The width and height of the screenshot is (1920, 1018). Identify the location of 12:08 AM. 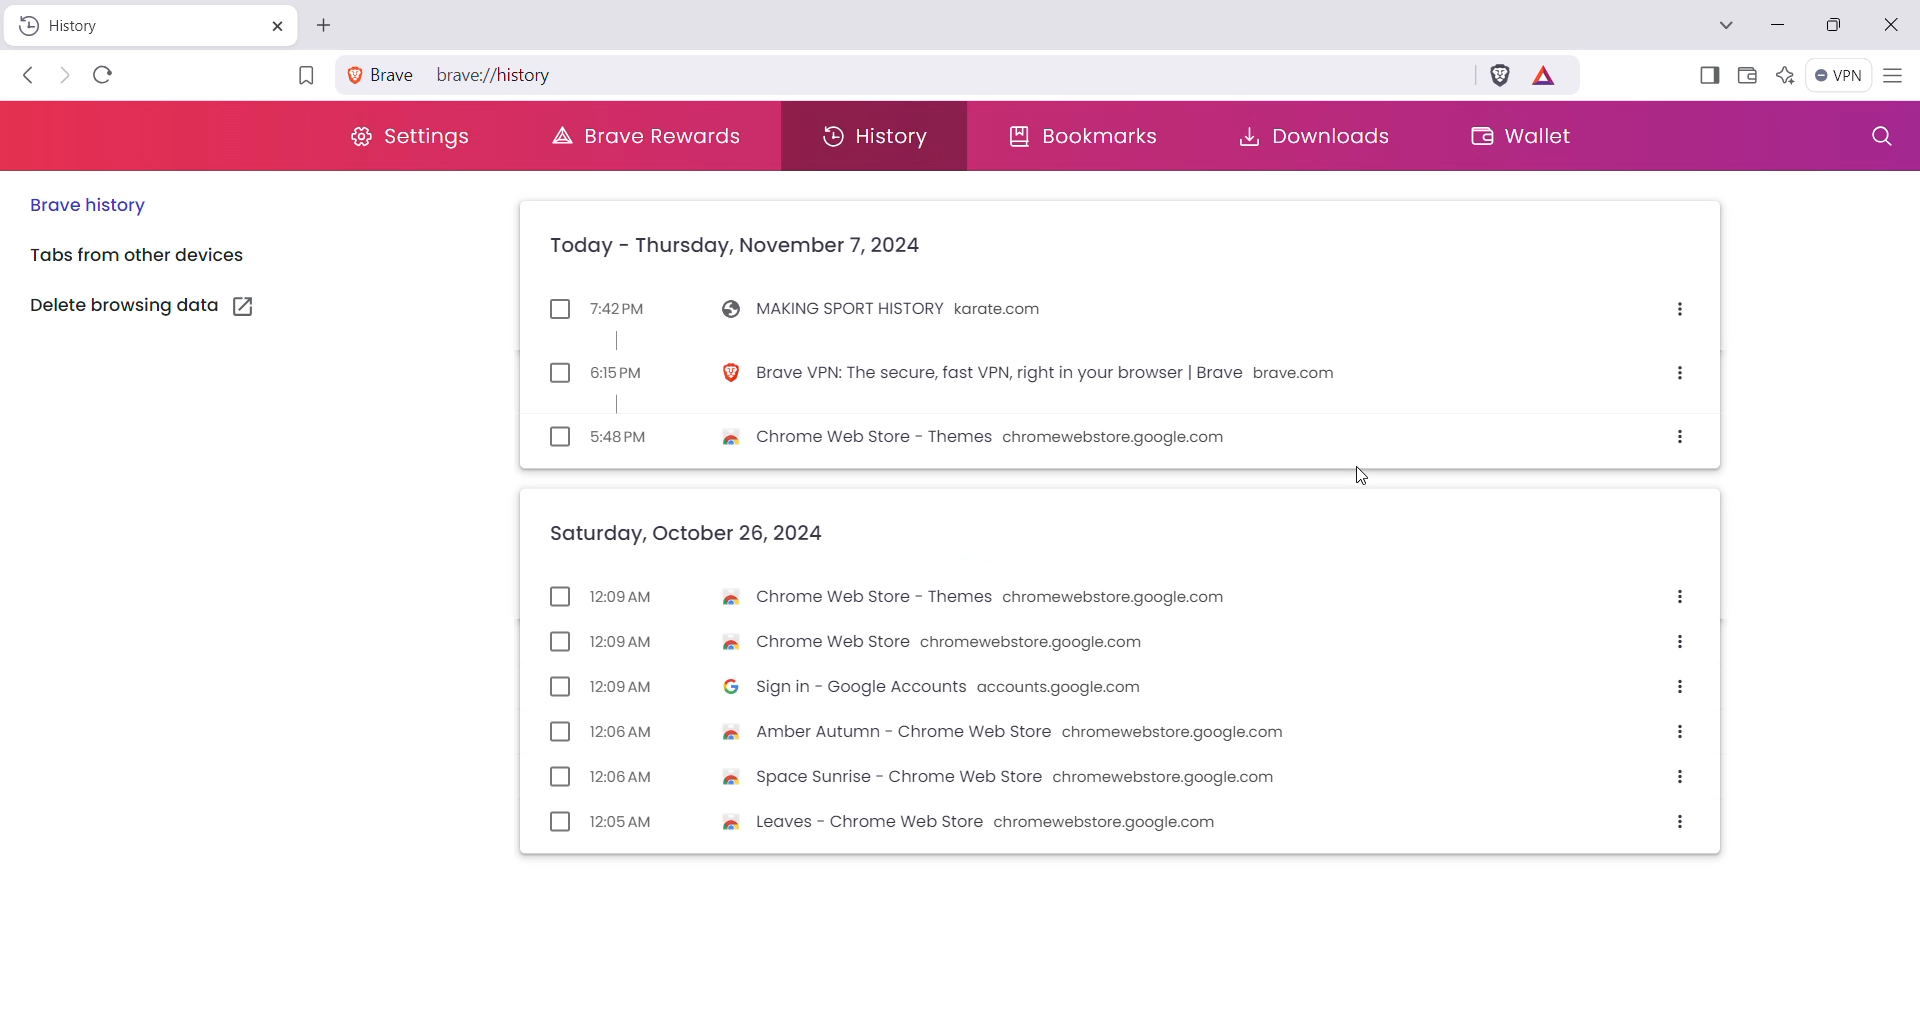
(625, 778).